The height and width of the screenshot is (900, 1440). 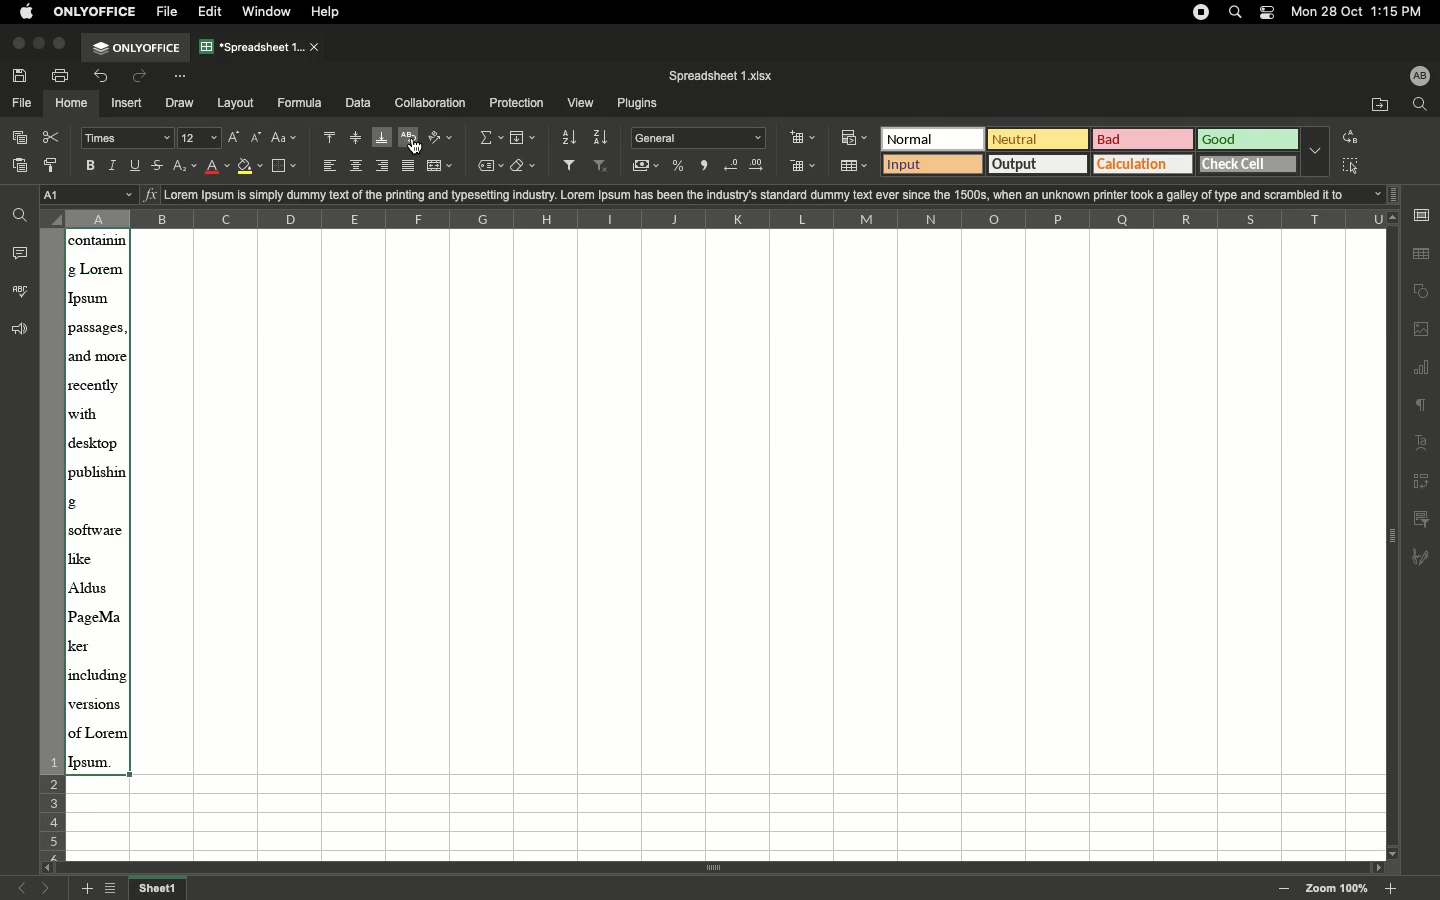 I want to click on Strikethrough, so click(x=161, y=164).